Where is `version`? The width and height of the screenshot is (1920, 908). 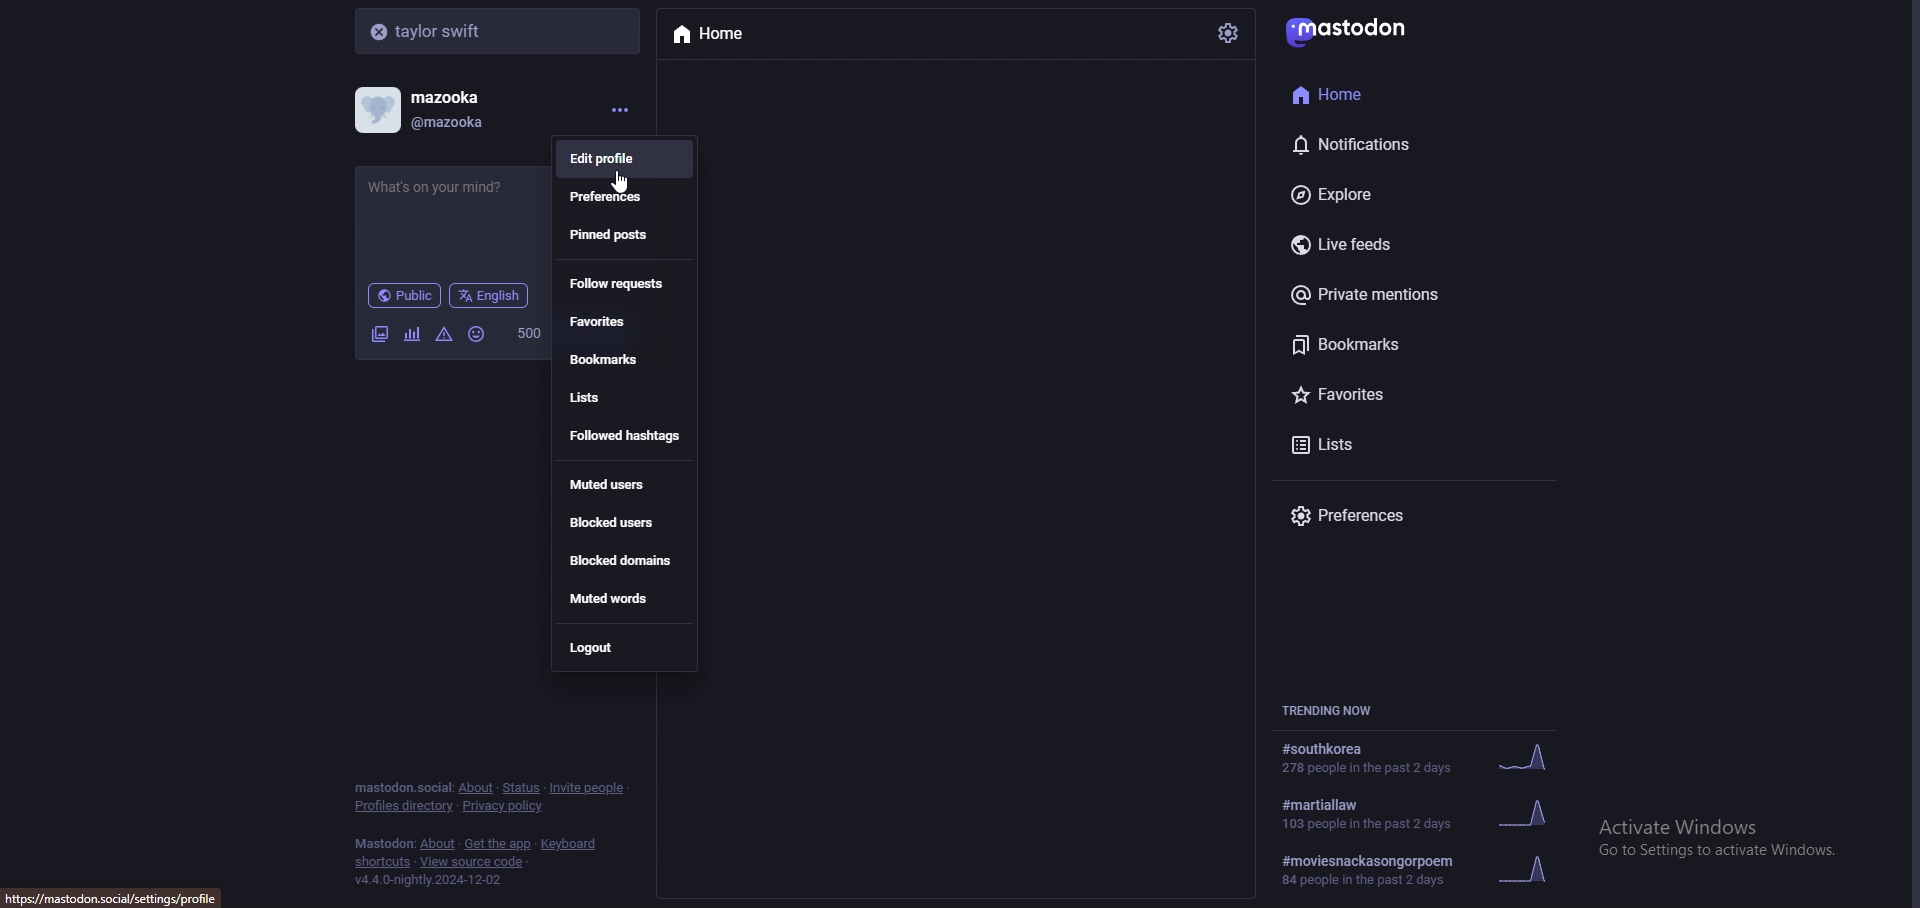
version is located at coordinates (430, 879).